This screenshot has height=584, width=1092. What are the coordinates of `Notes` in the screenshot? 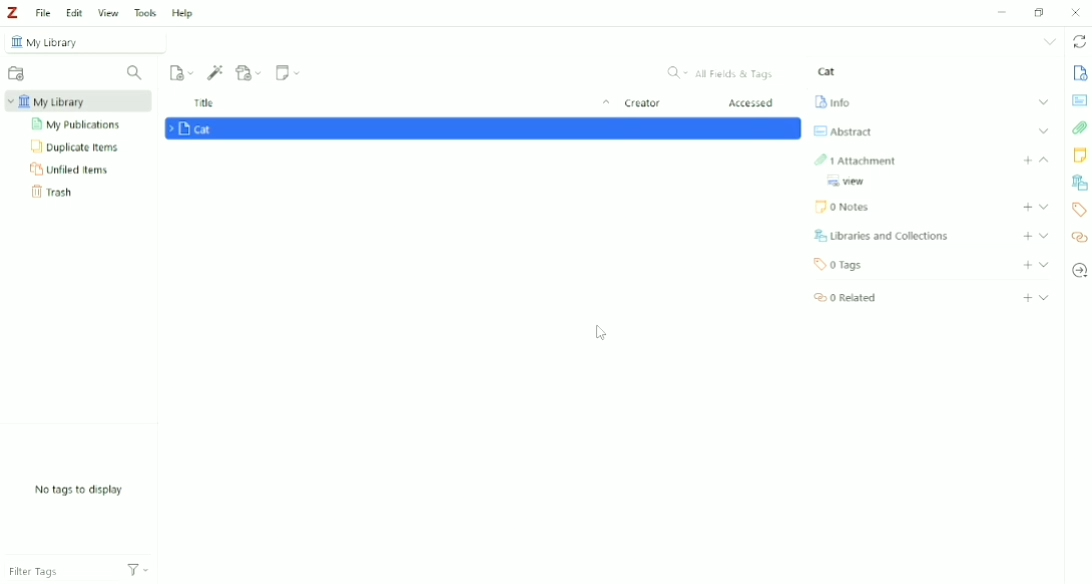 It's located at (845, 207).